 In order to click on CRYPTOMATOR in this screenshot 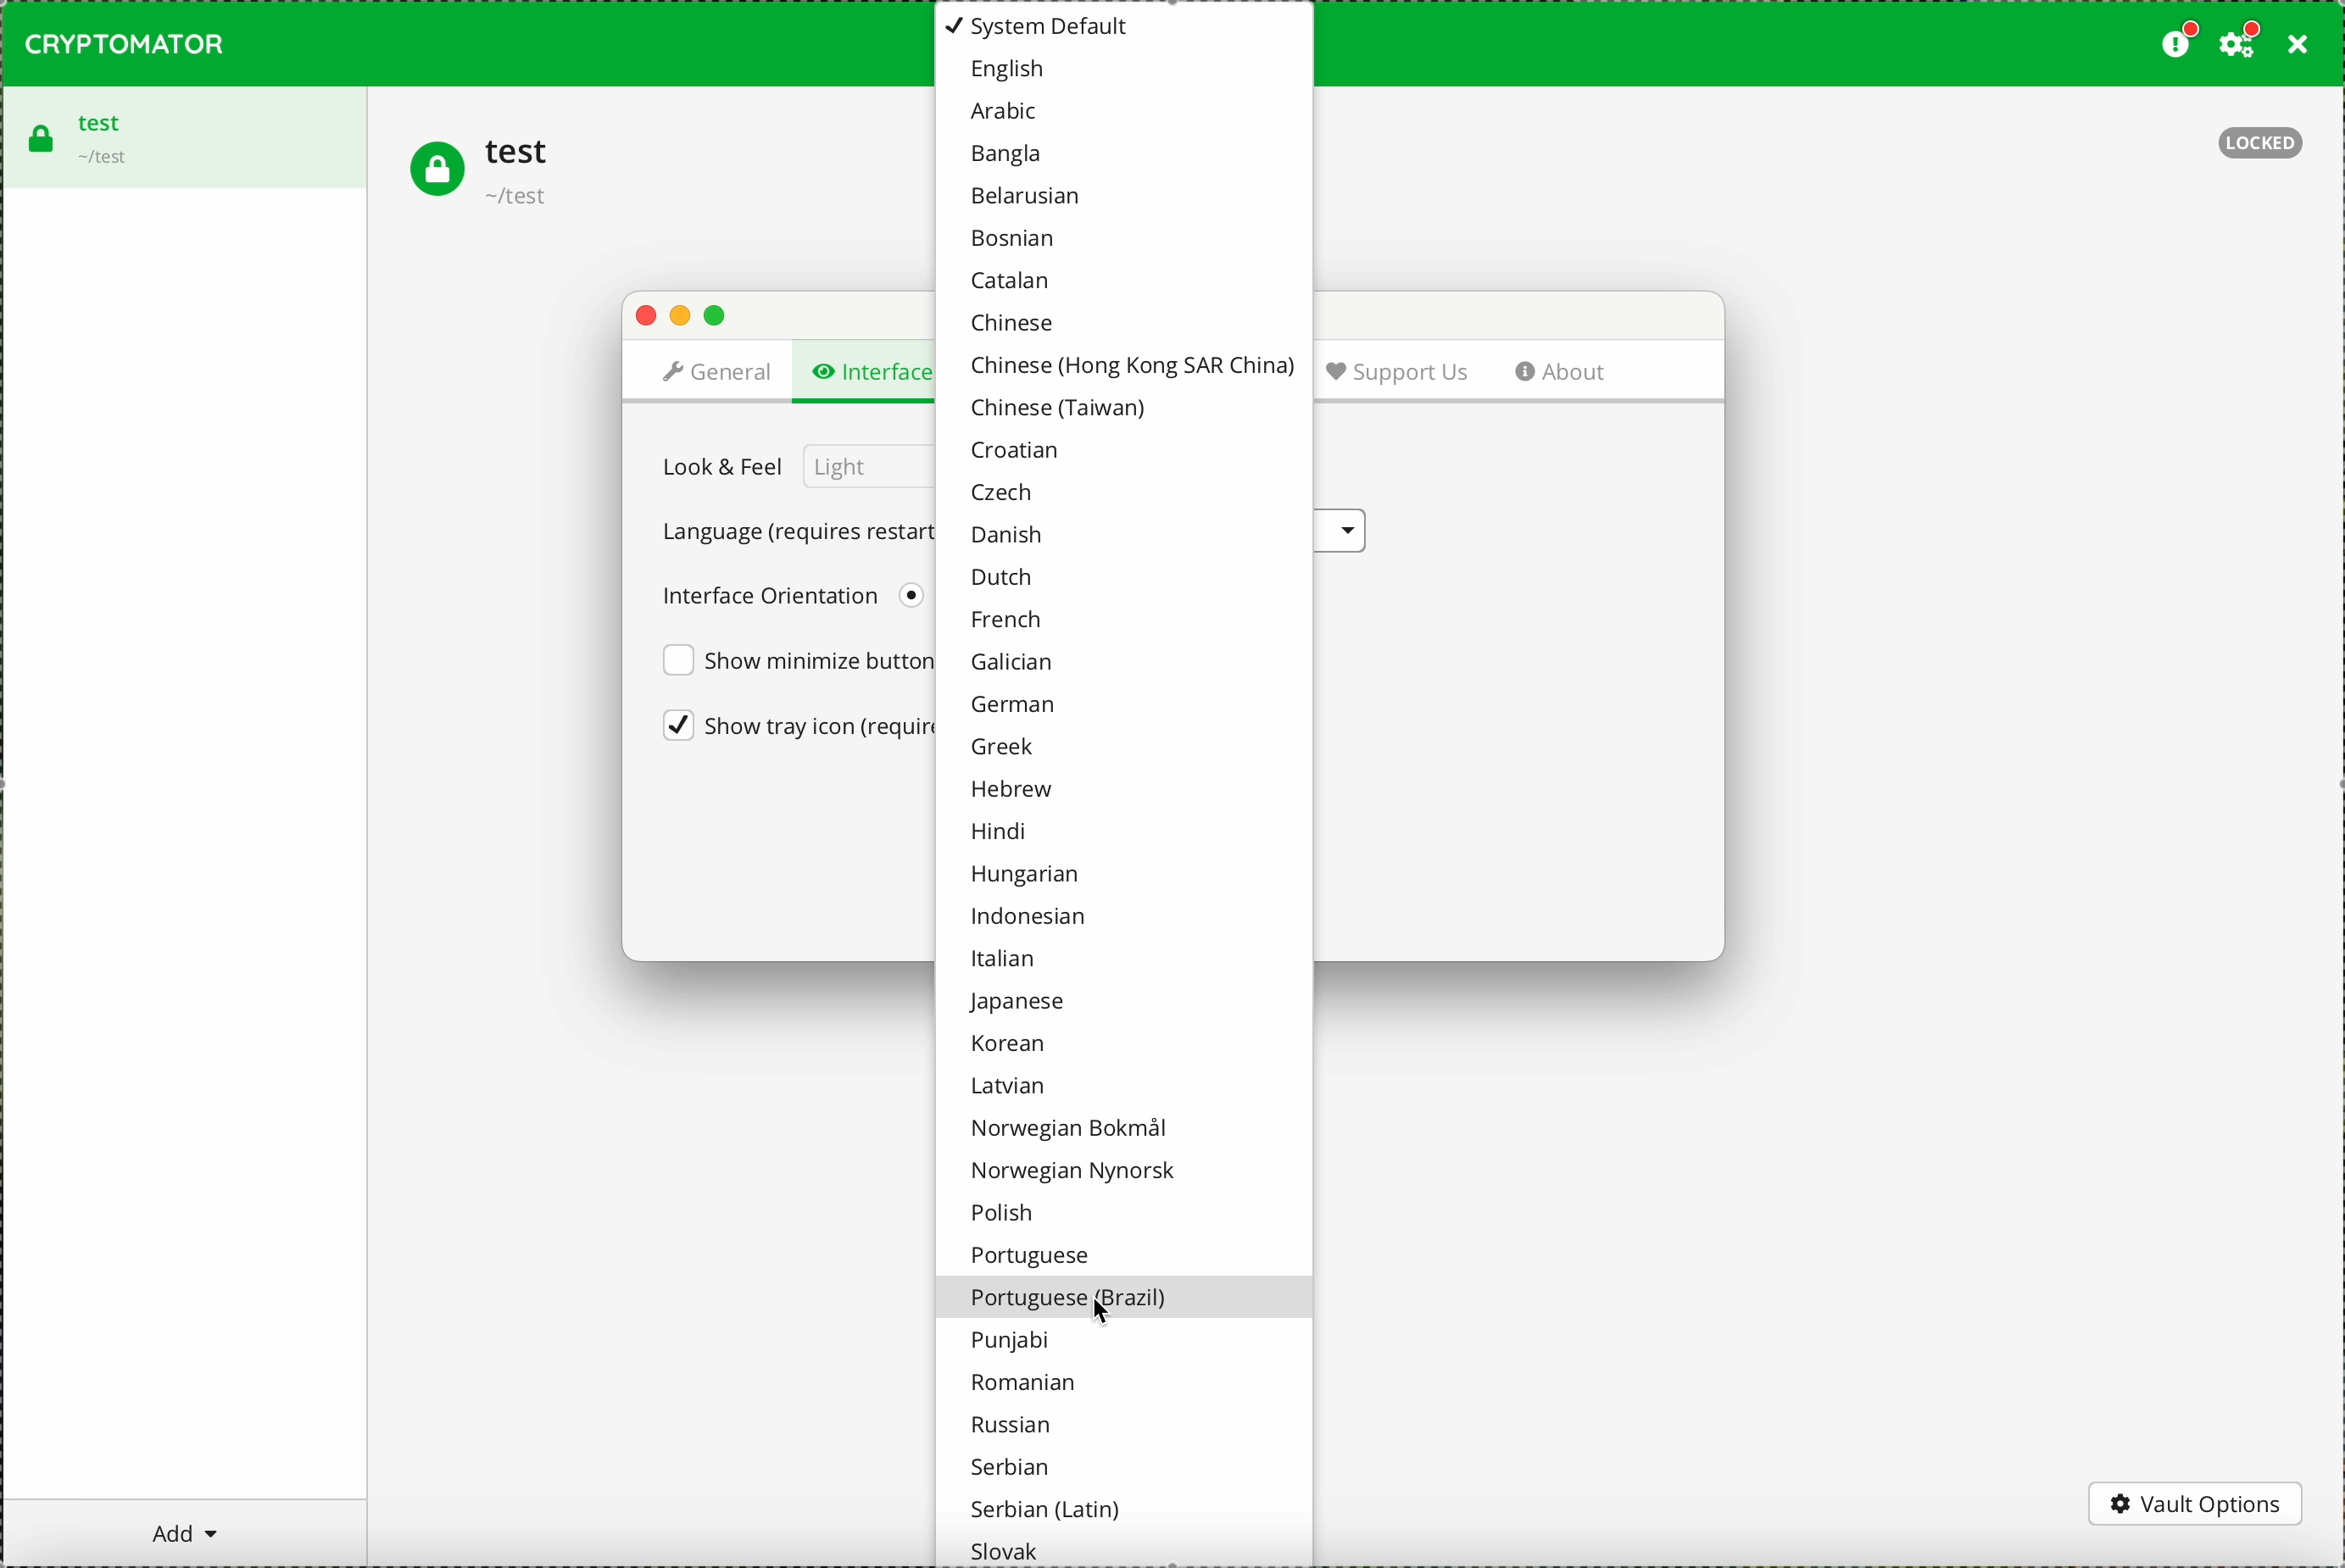, I will do `click(124, 43)`.